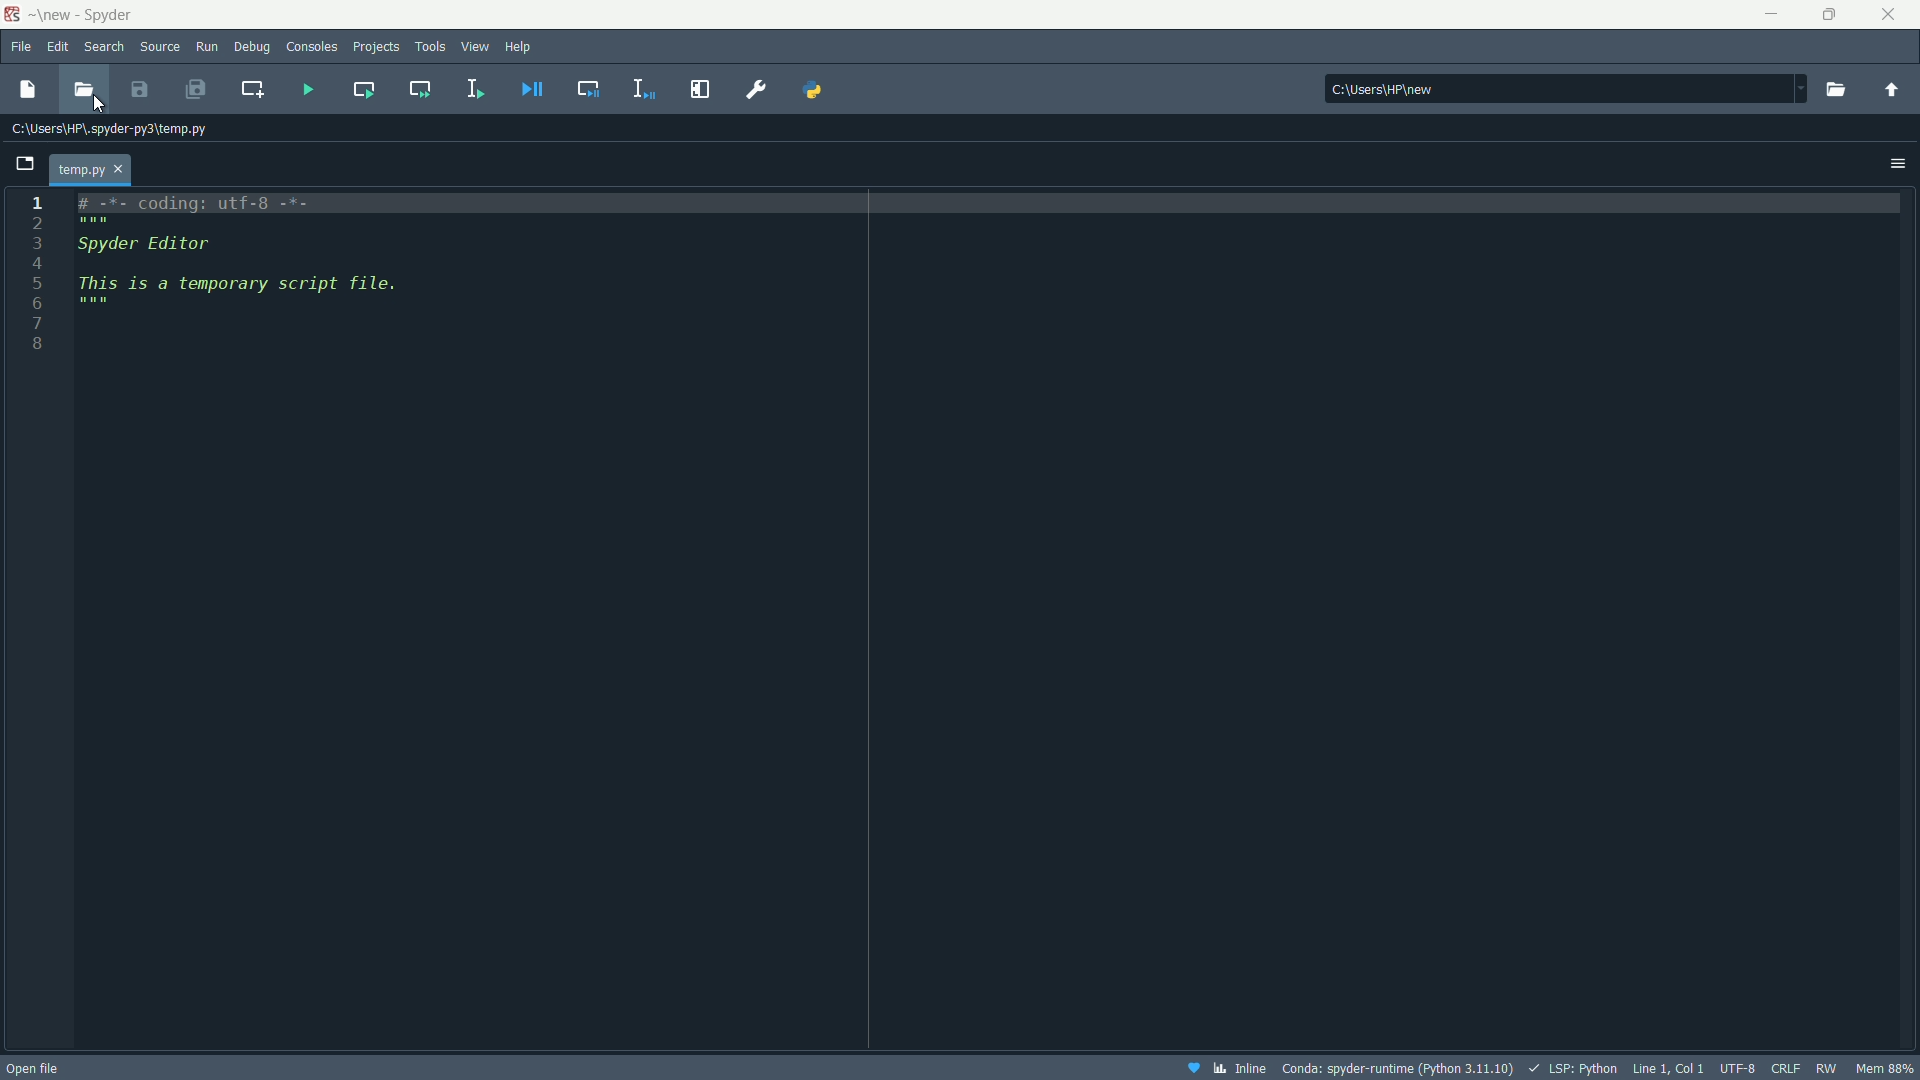  What do you see at coordinates (93, 15) in the screenshot?
I see `App name` at bounding box center [93, 15].